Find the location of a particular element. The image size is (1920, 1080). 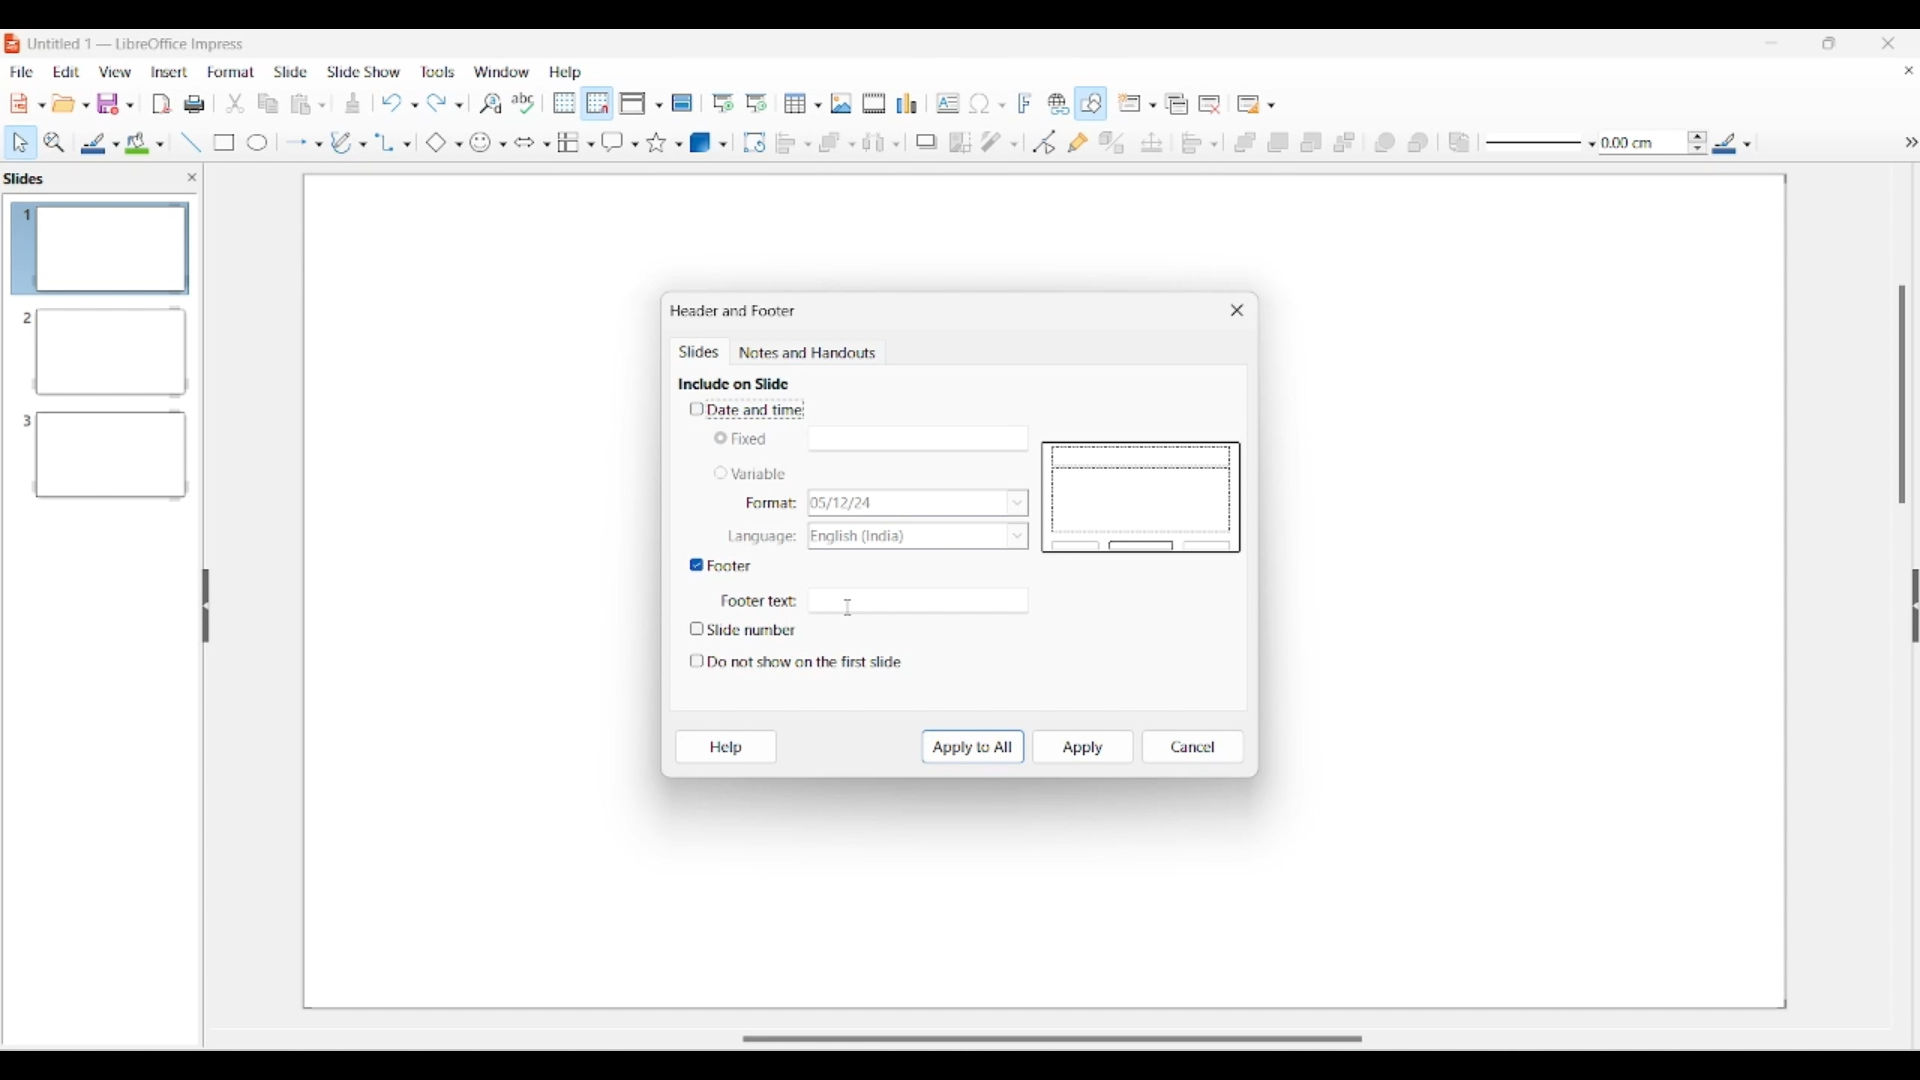

Insert image is located at coordinates (841, 103).